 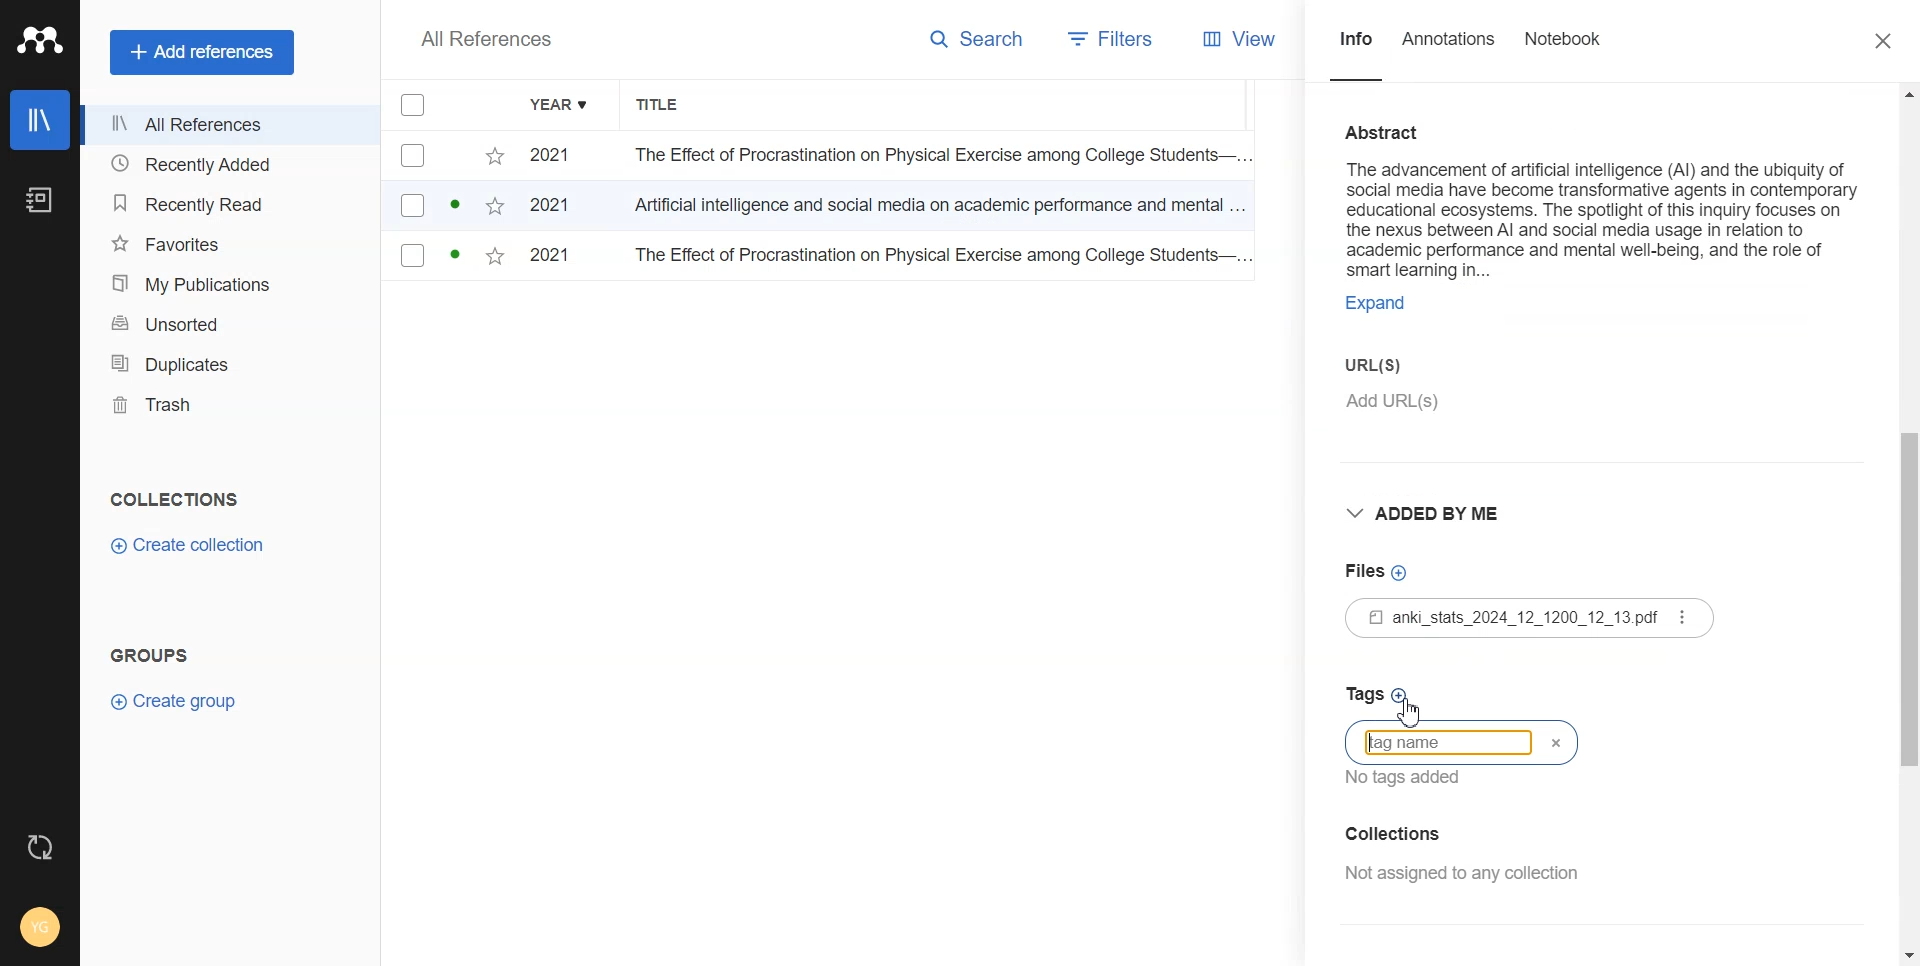 I want to click on checkbox, so click(x=447, y=156).